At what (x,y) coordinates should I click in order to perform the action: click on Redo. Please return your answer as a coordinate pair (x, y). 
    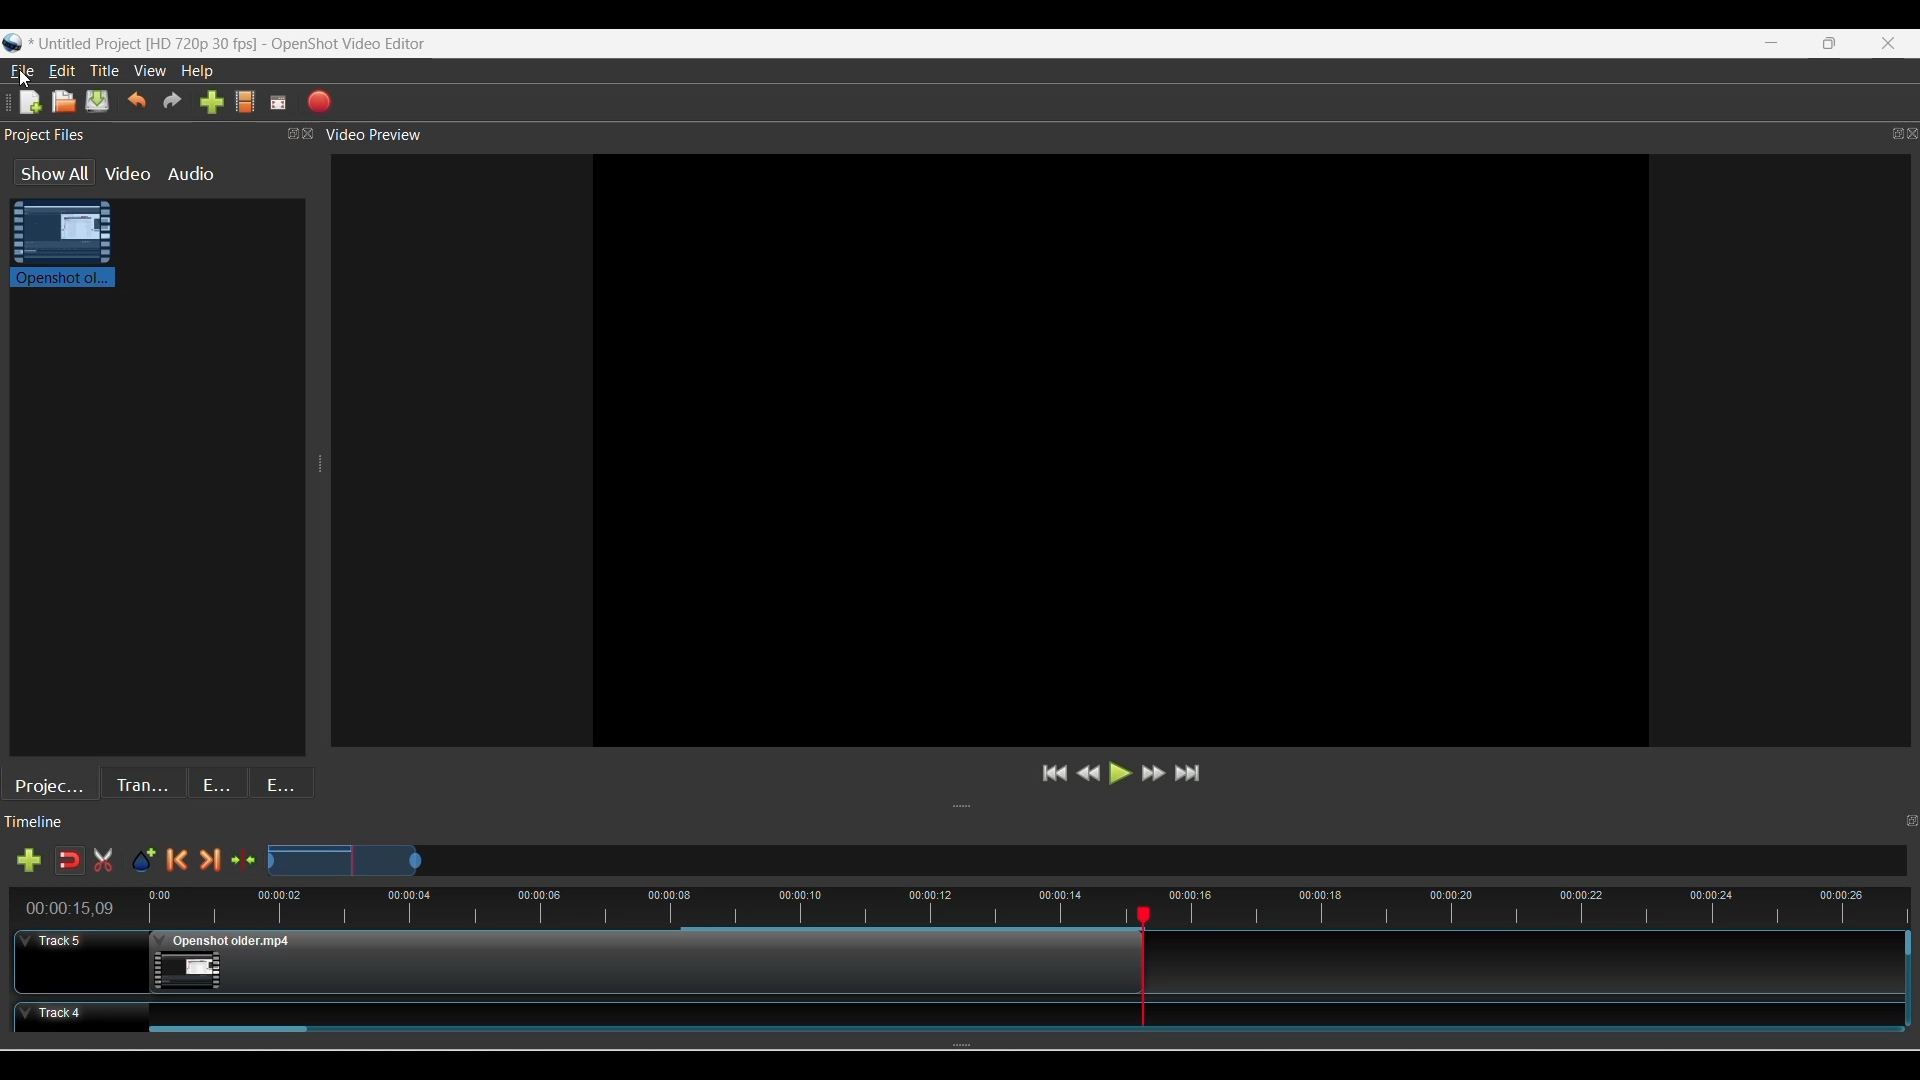
    Looking at the image, I should click on (172, 102).